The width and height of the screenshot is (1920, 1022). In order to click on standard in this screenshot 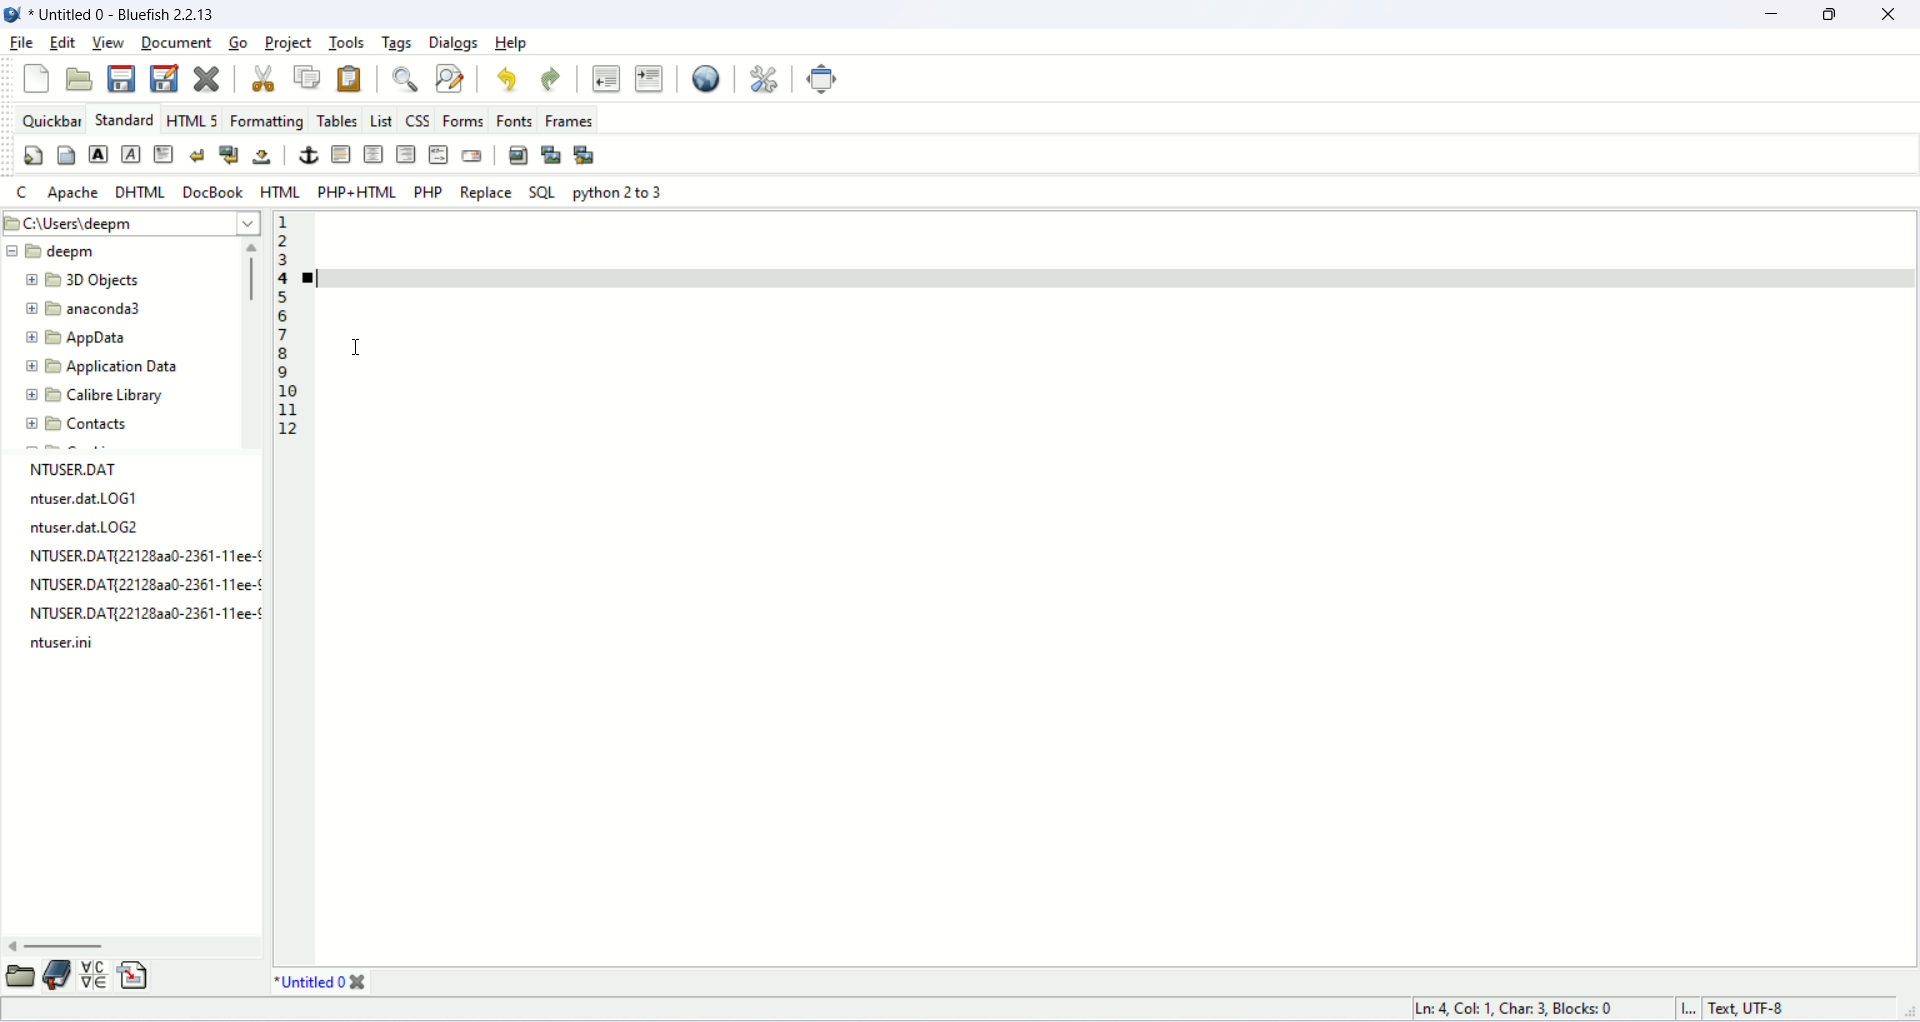, I will do `click(123, 120)`.